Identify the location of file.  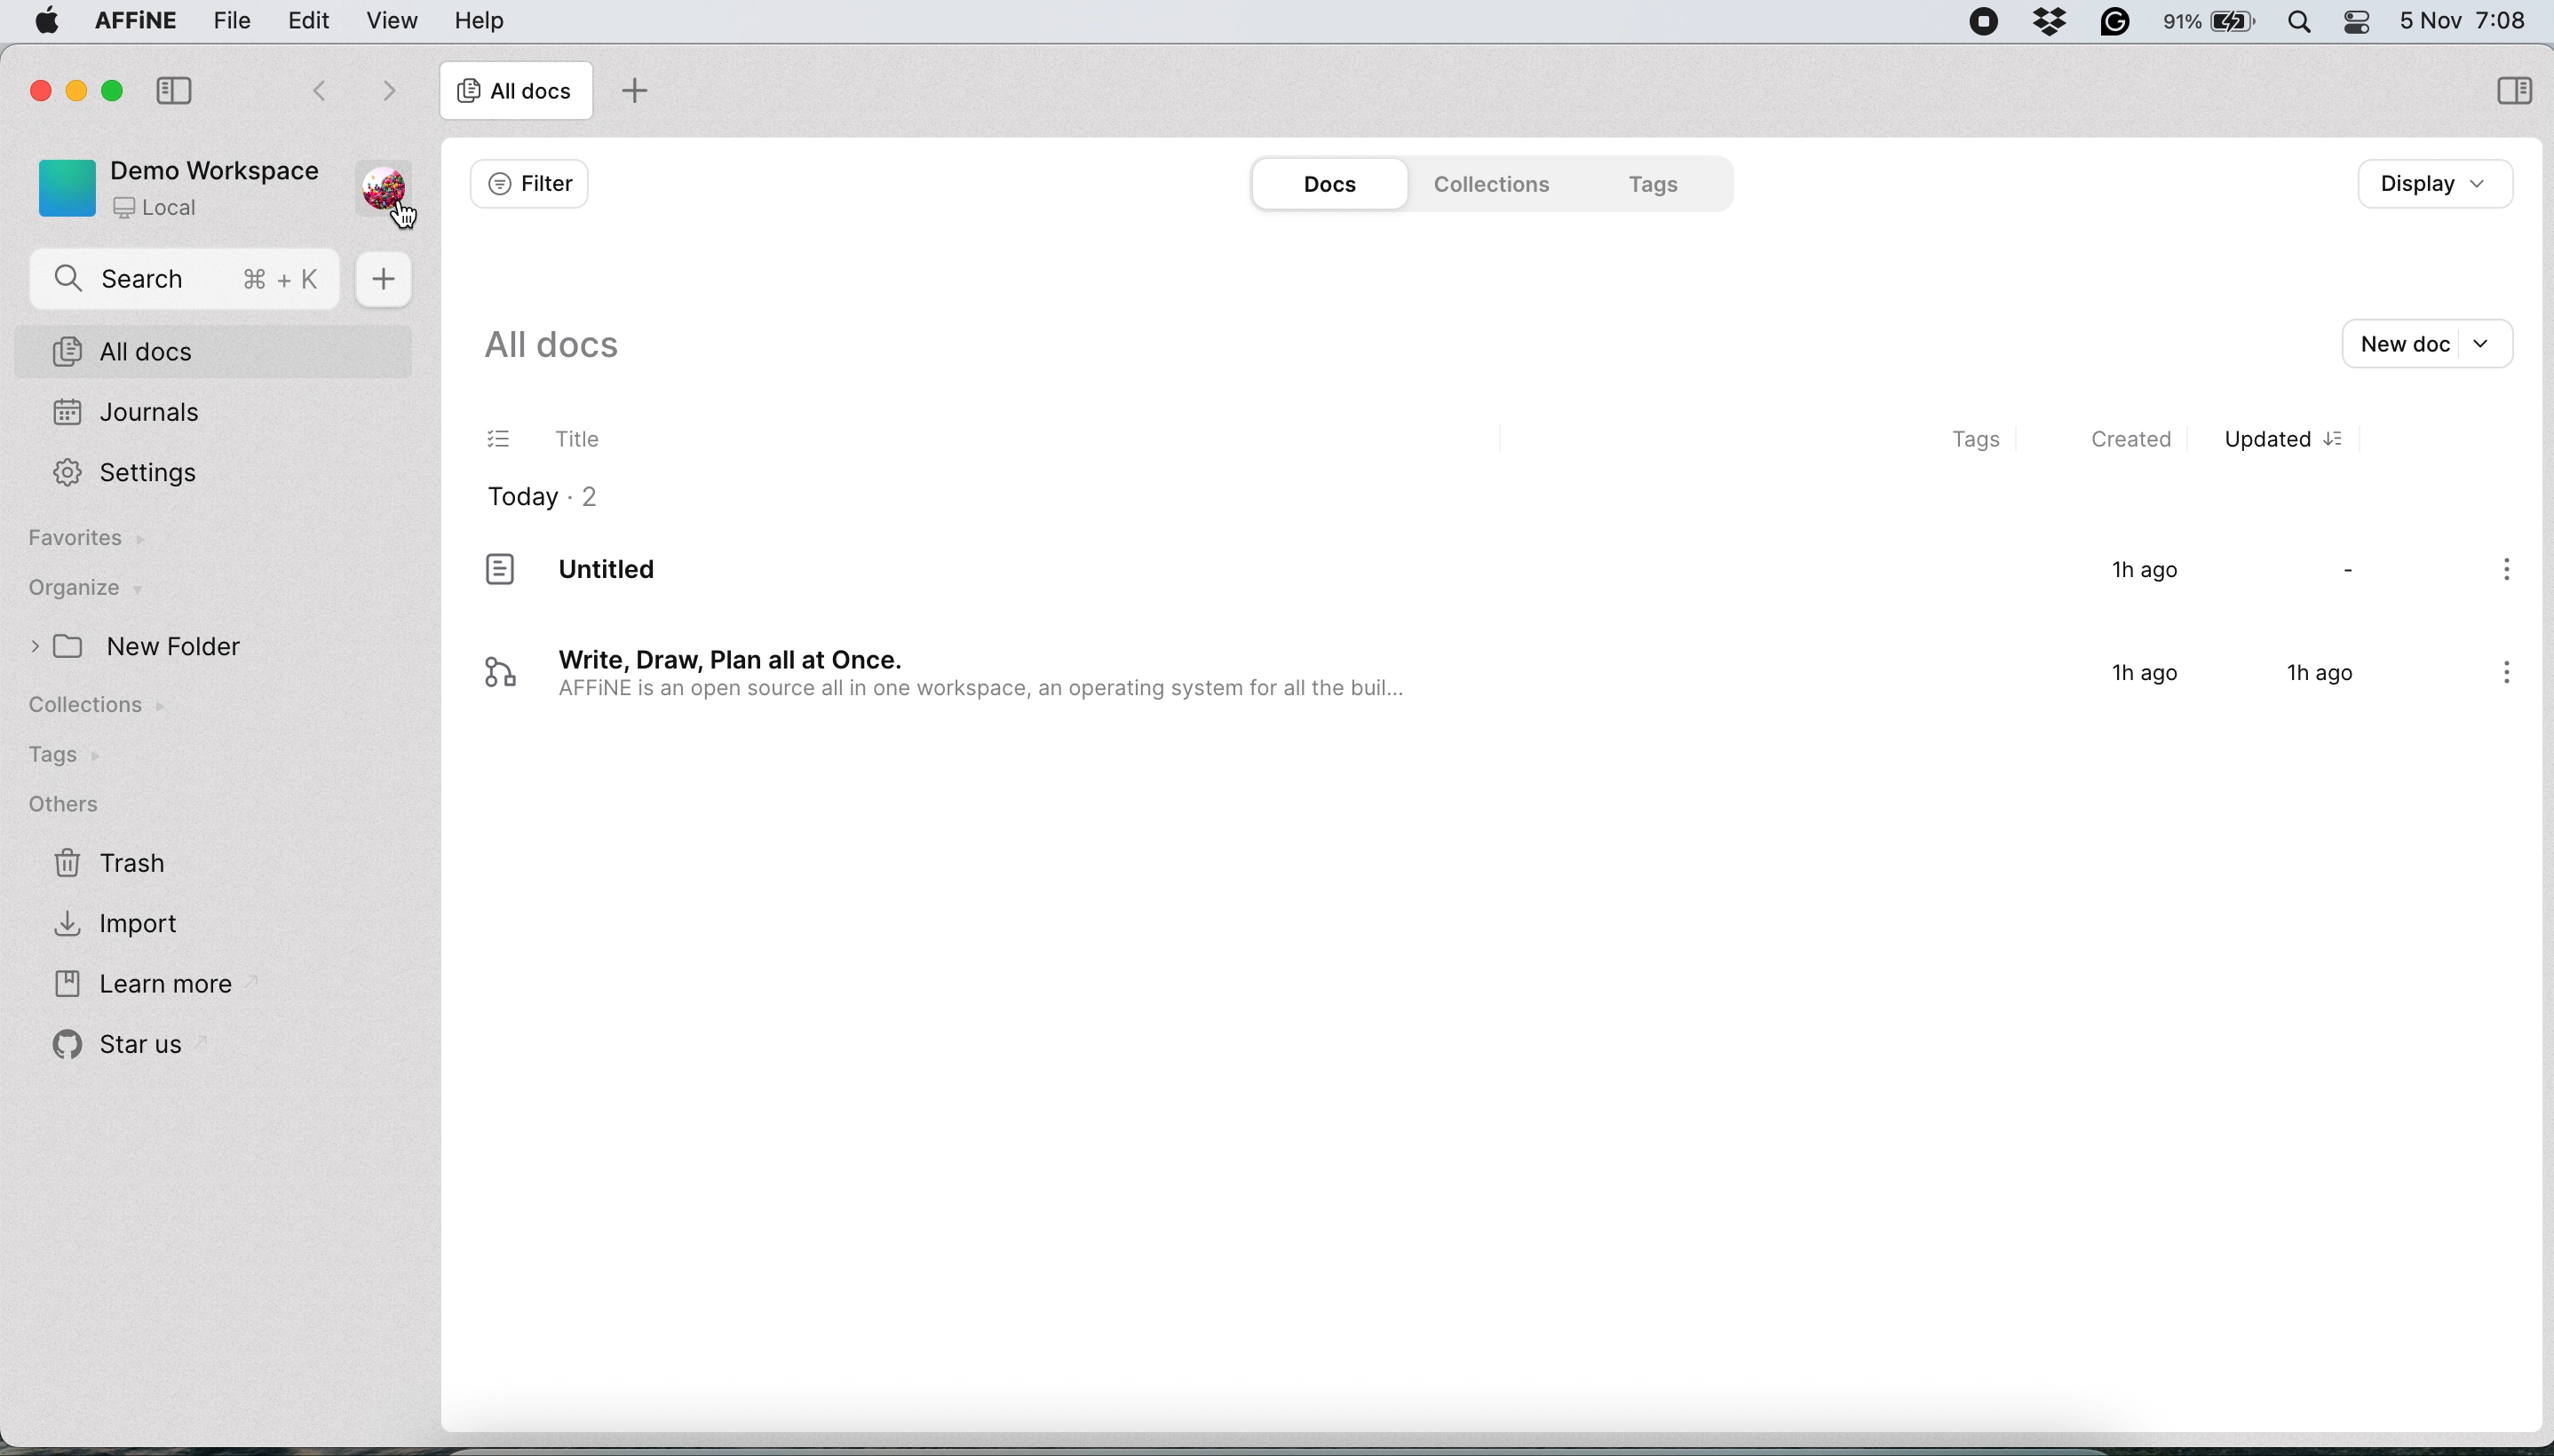
(227, 20).